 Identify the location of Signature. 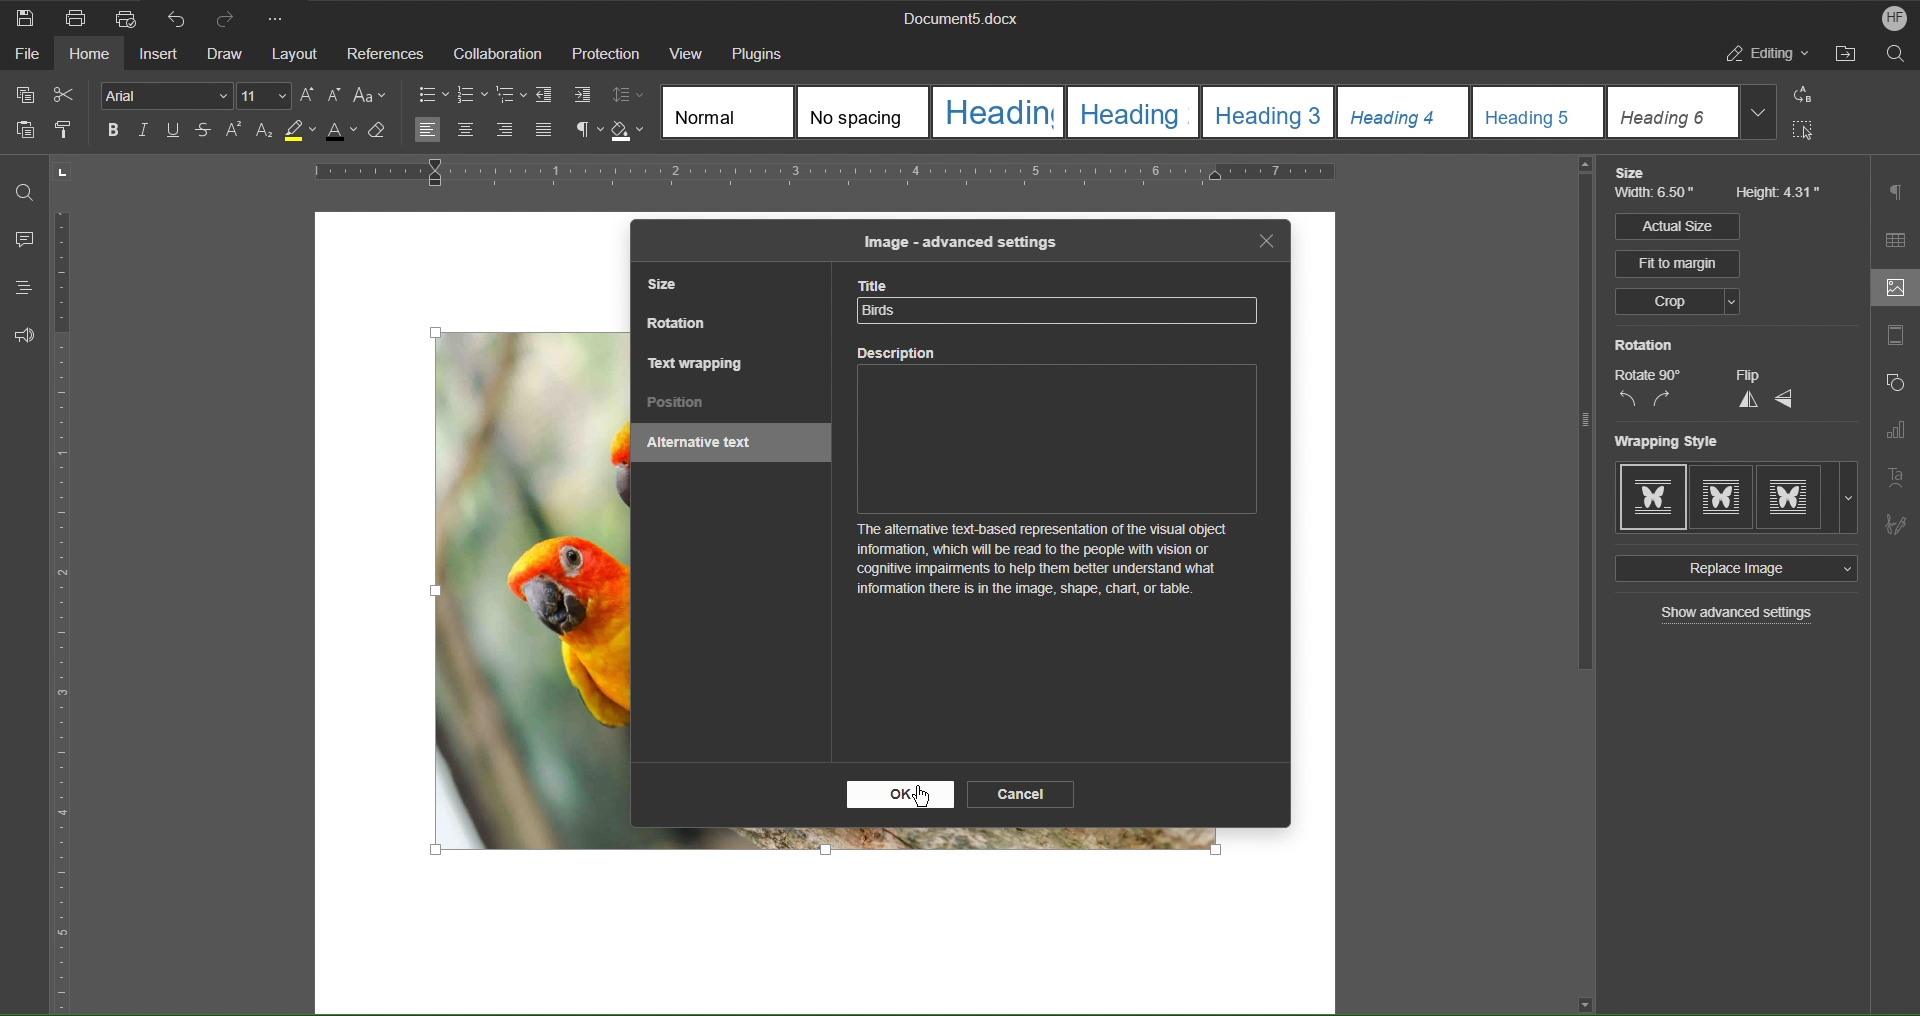
(1896, 520).